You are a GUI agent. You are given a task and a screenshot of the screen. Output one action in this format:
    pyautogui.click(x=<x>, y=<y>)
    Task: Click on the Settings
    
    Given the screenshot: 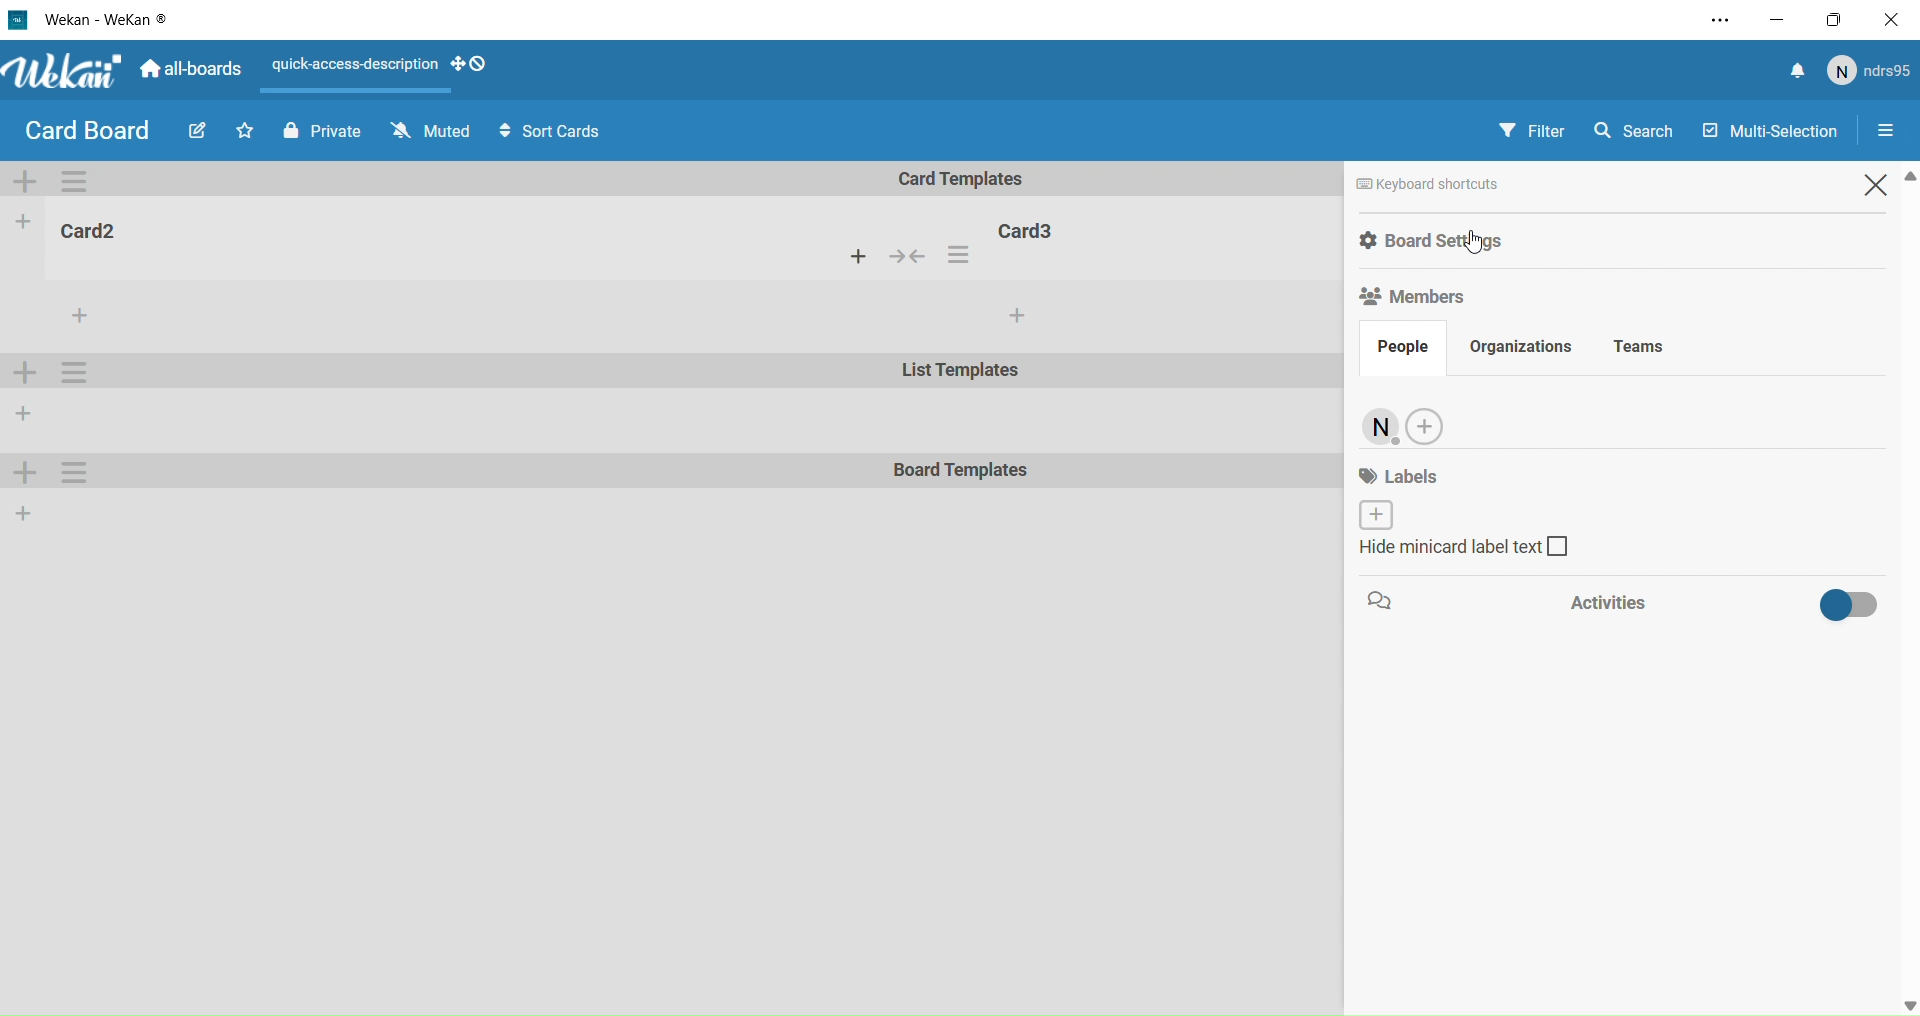 What is the action you would take?
    pyautogui.click(x=78, y=472)
    